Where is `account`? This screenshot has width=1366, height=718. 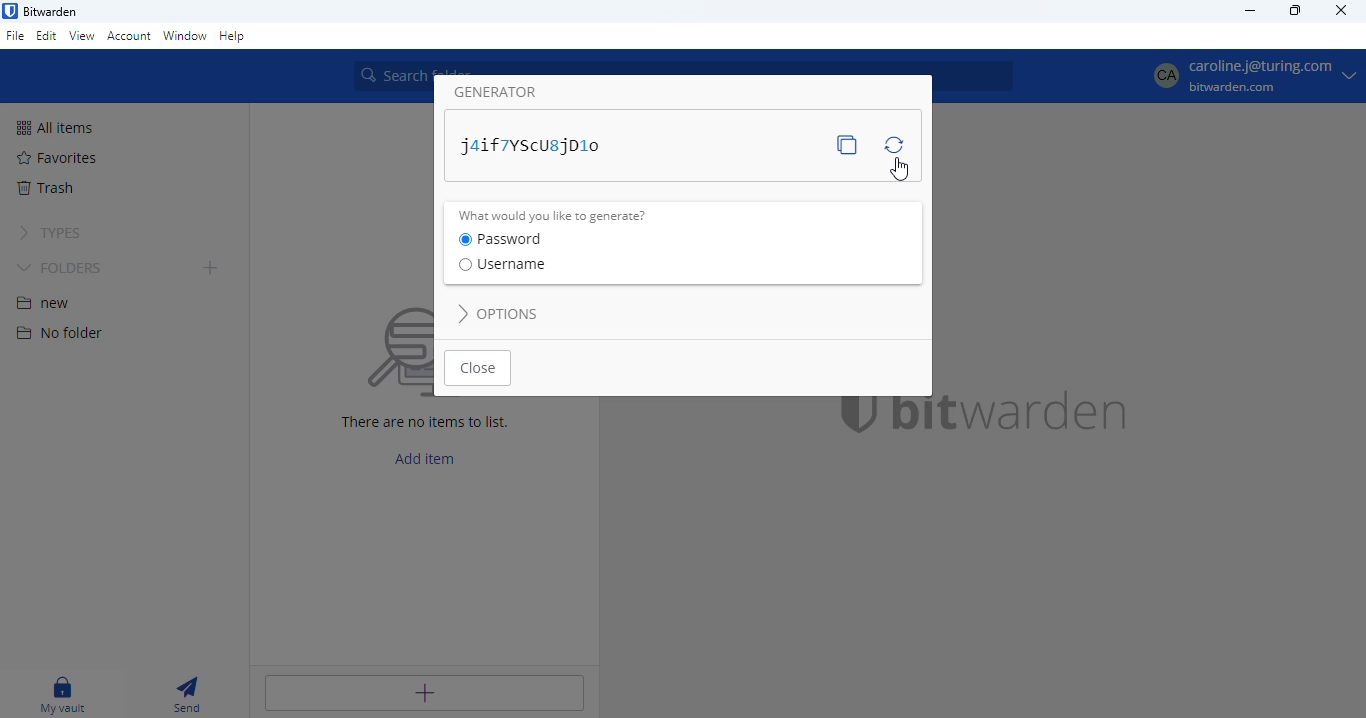 account is located at coordinates (130, 35).